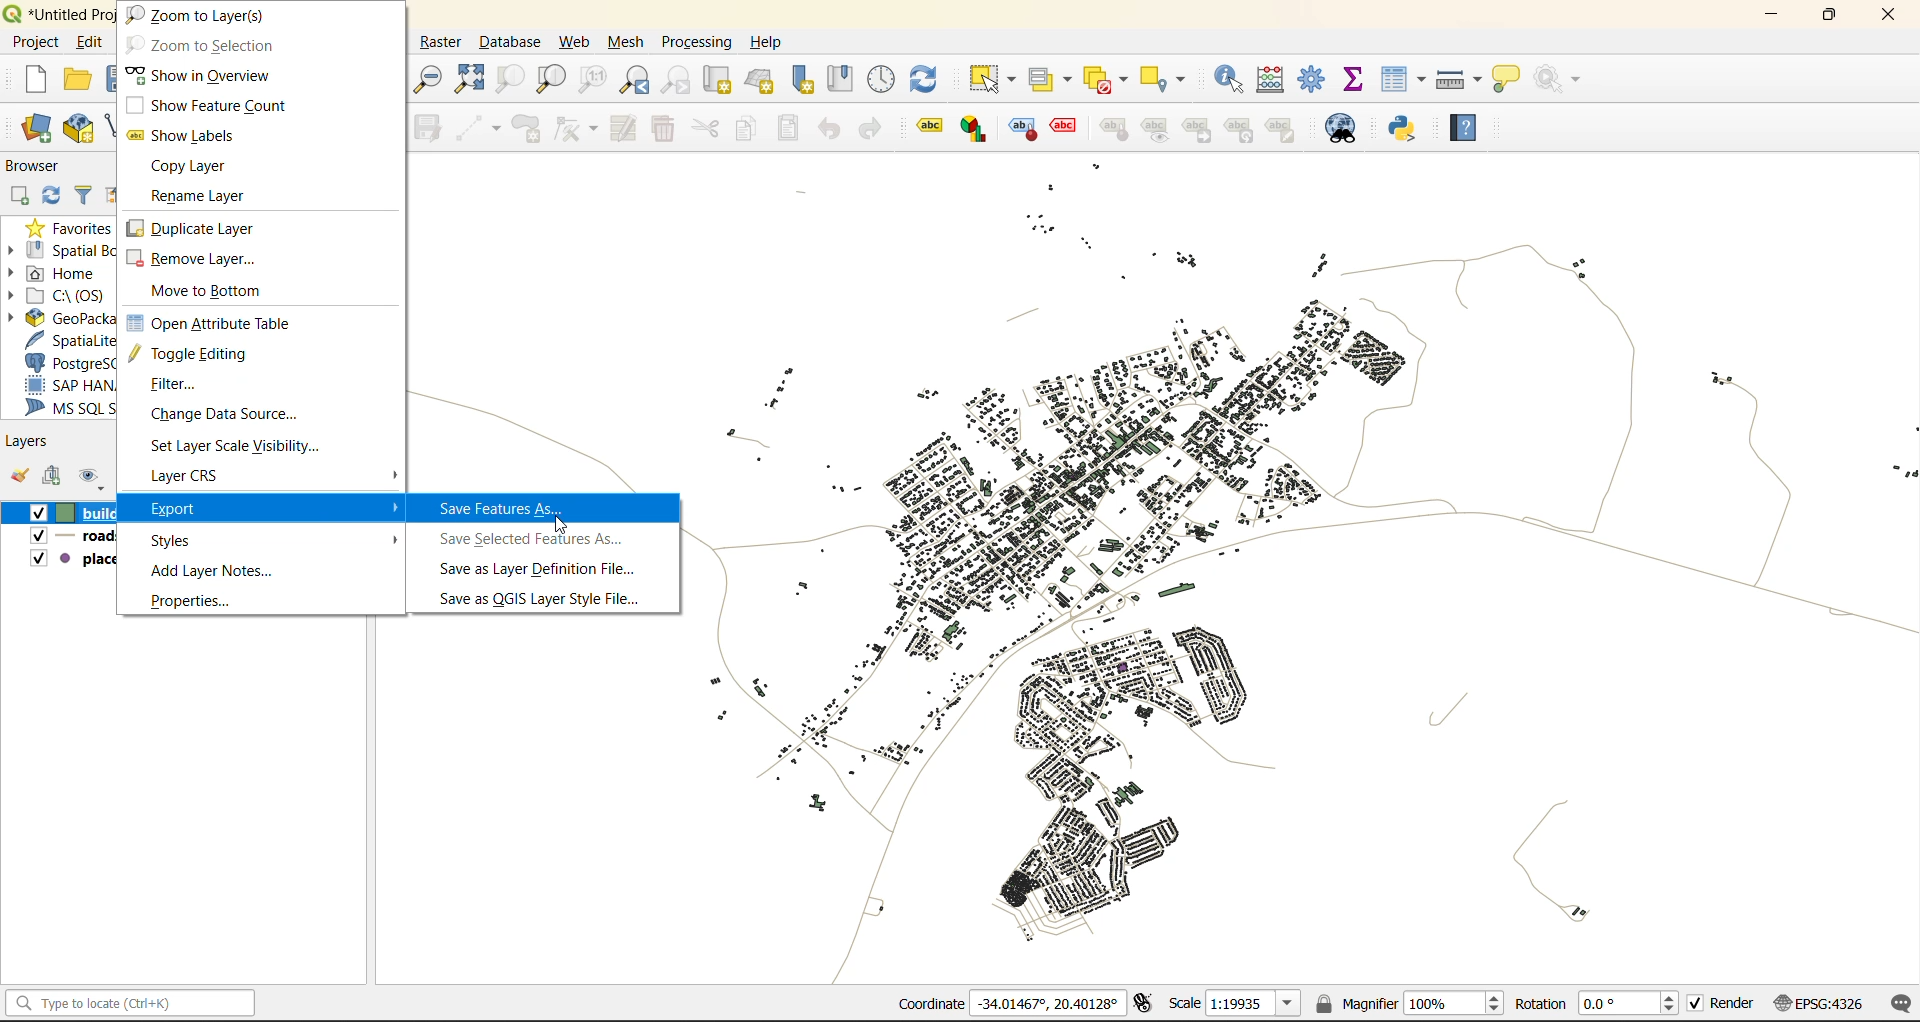 The width and height of the screenshot is (1920, 1022). Describe the element at coordinates (77, 130) in the screenshot. I see `new geopackage` at that location.